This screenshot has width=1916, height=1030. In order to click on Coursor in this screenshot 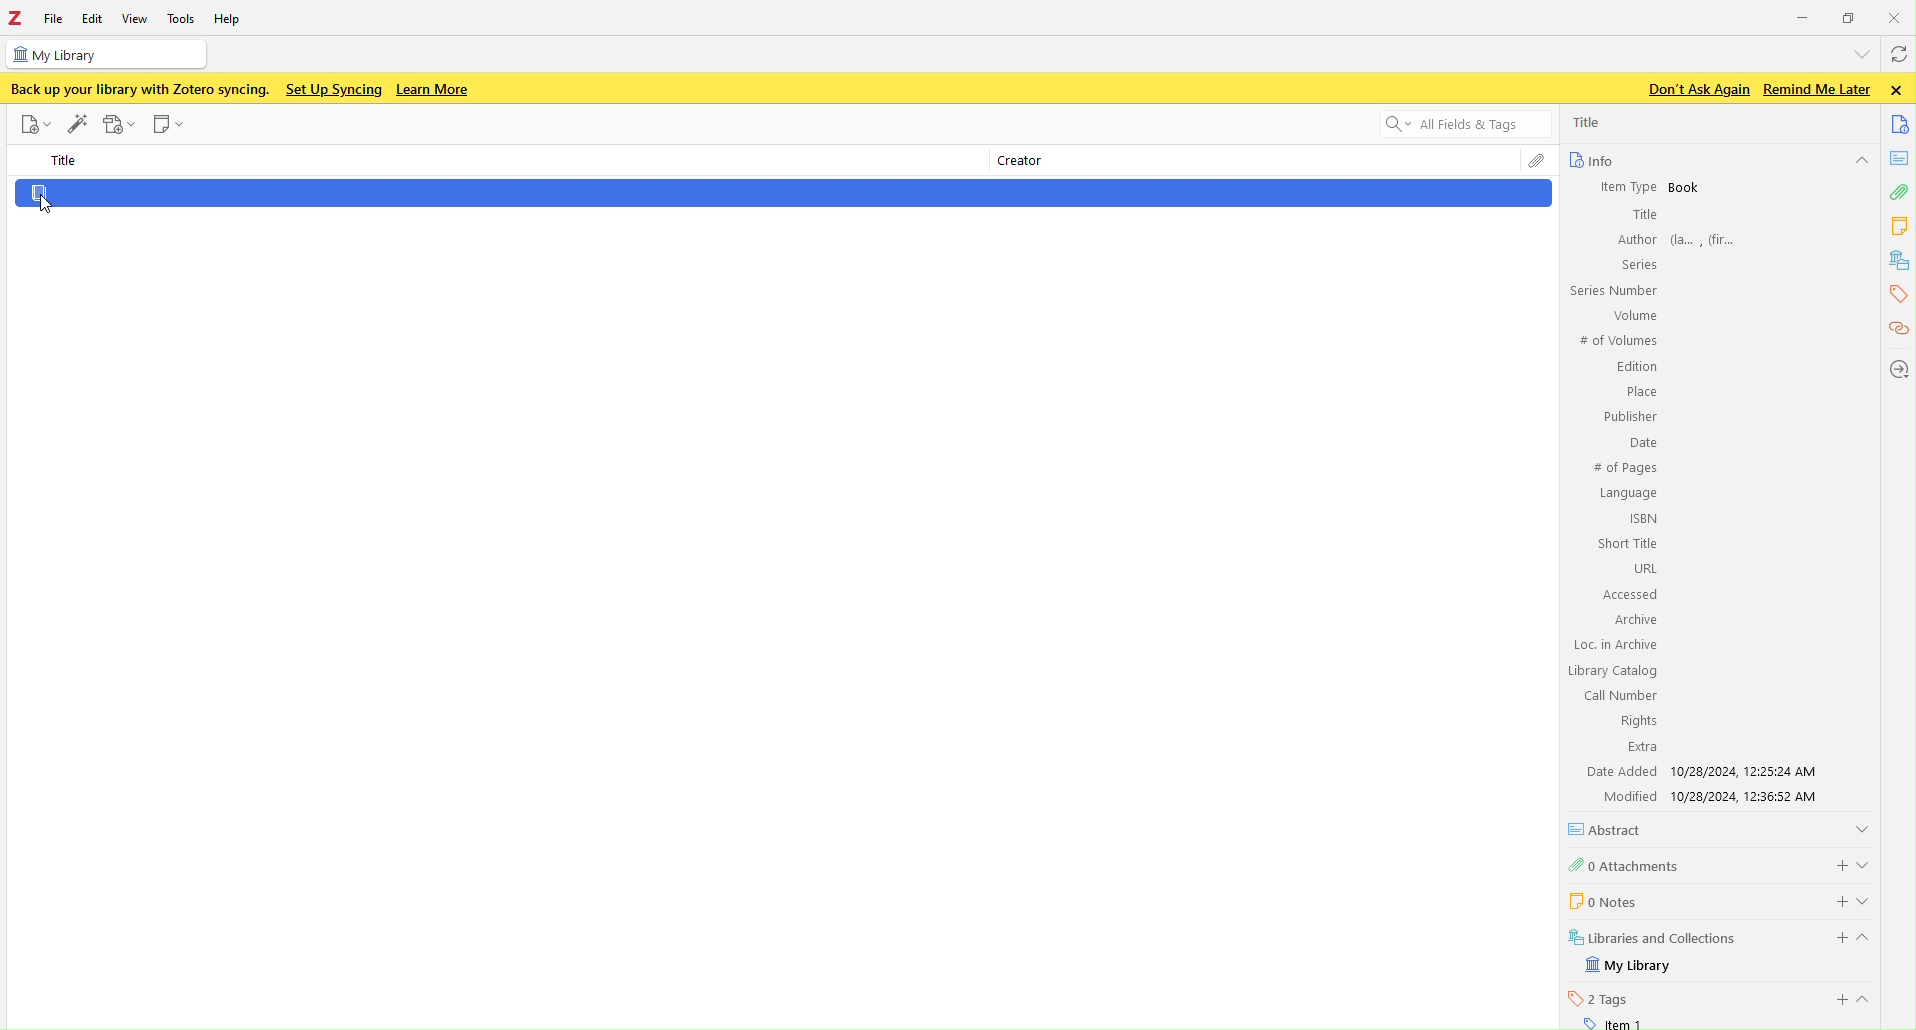, I will do `click(39, 203)`.